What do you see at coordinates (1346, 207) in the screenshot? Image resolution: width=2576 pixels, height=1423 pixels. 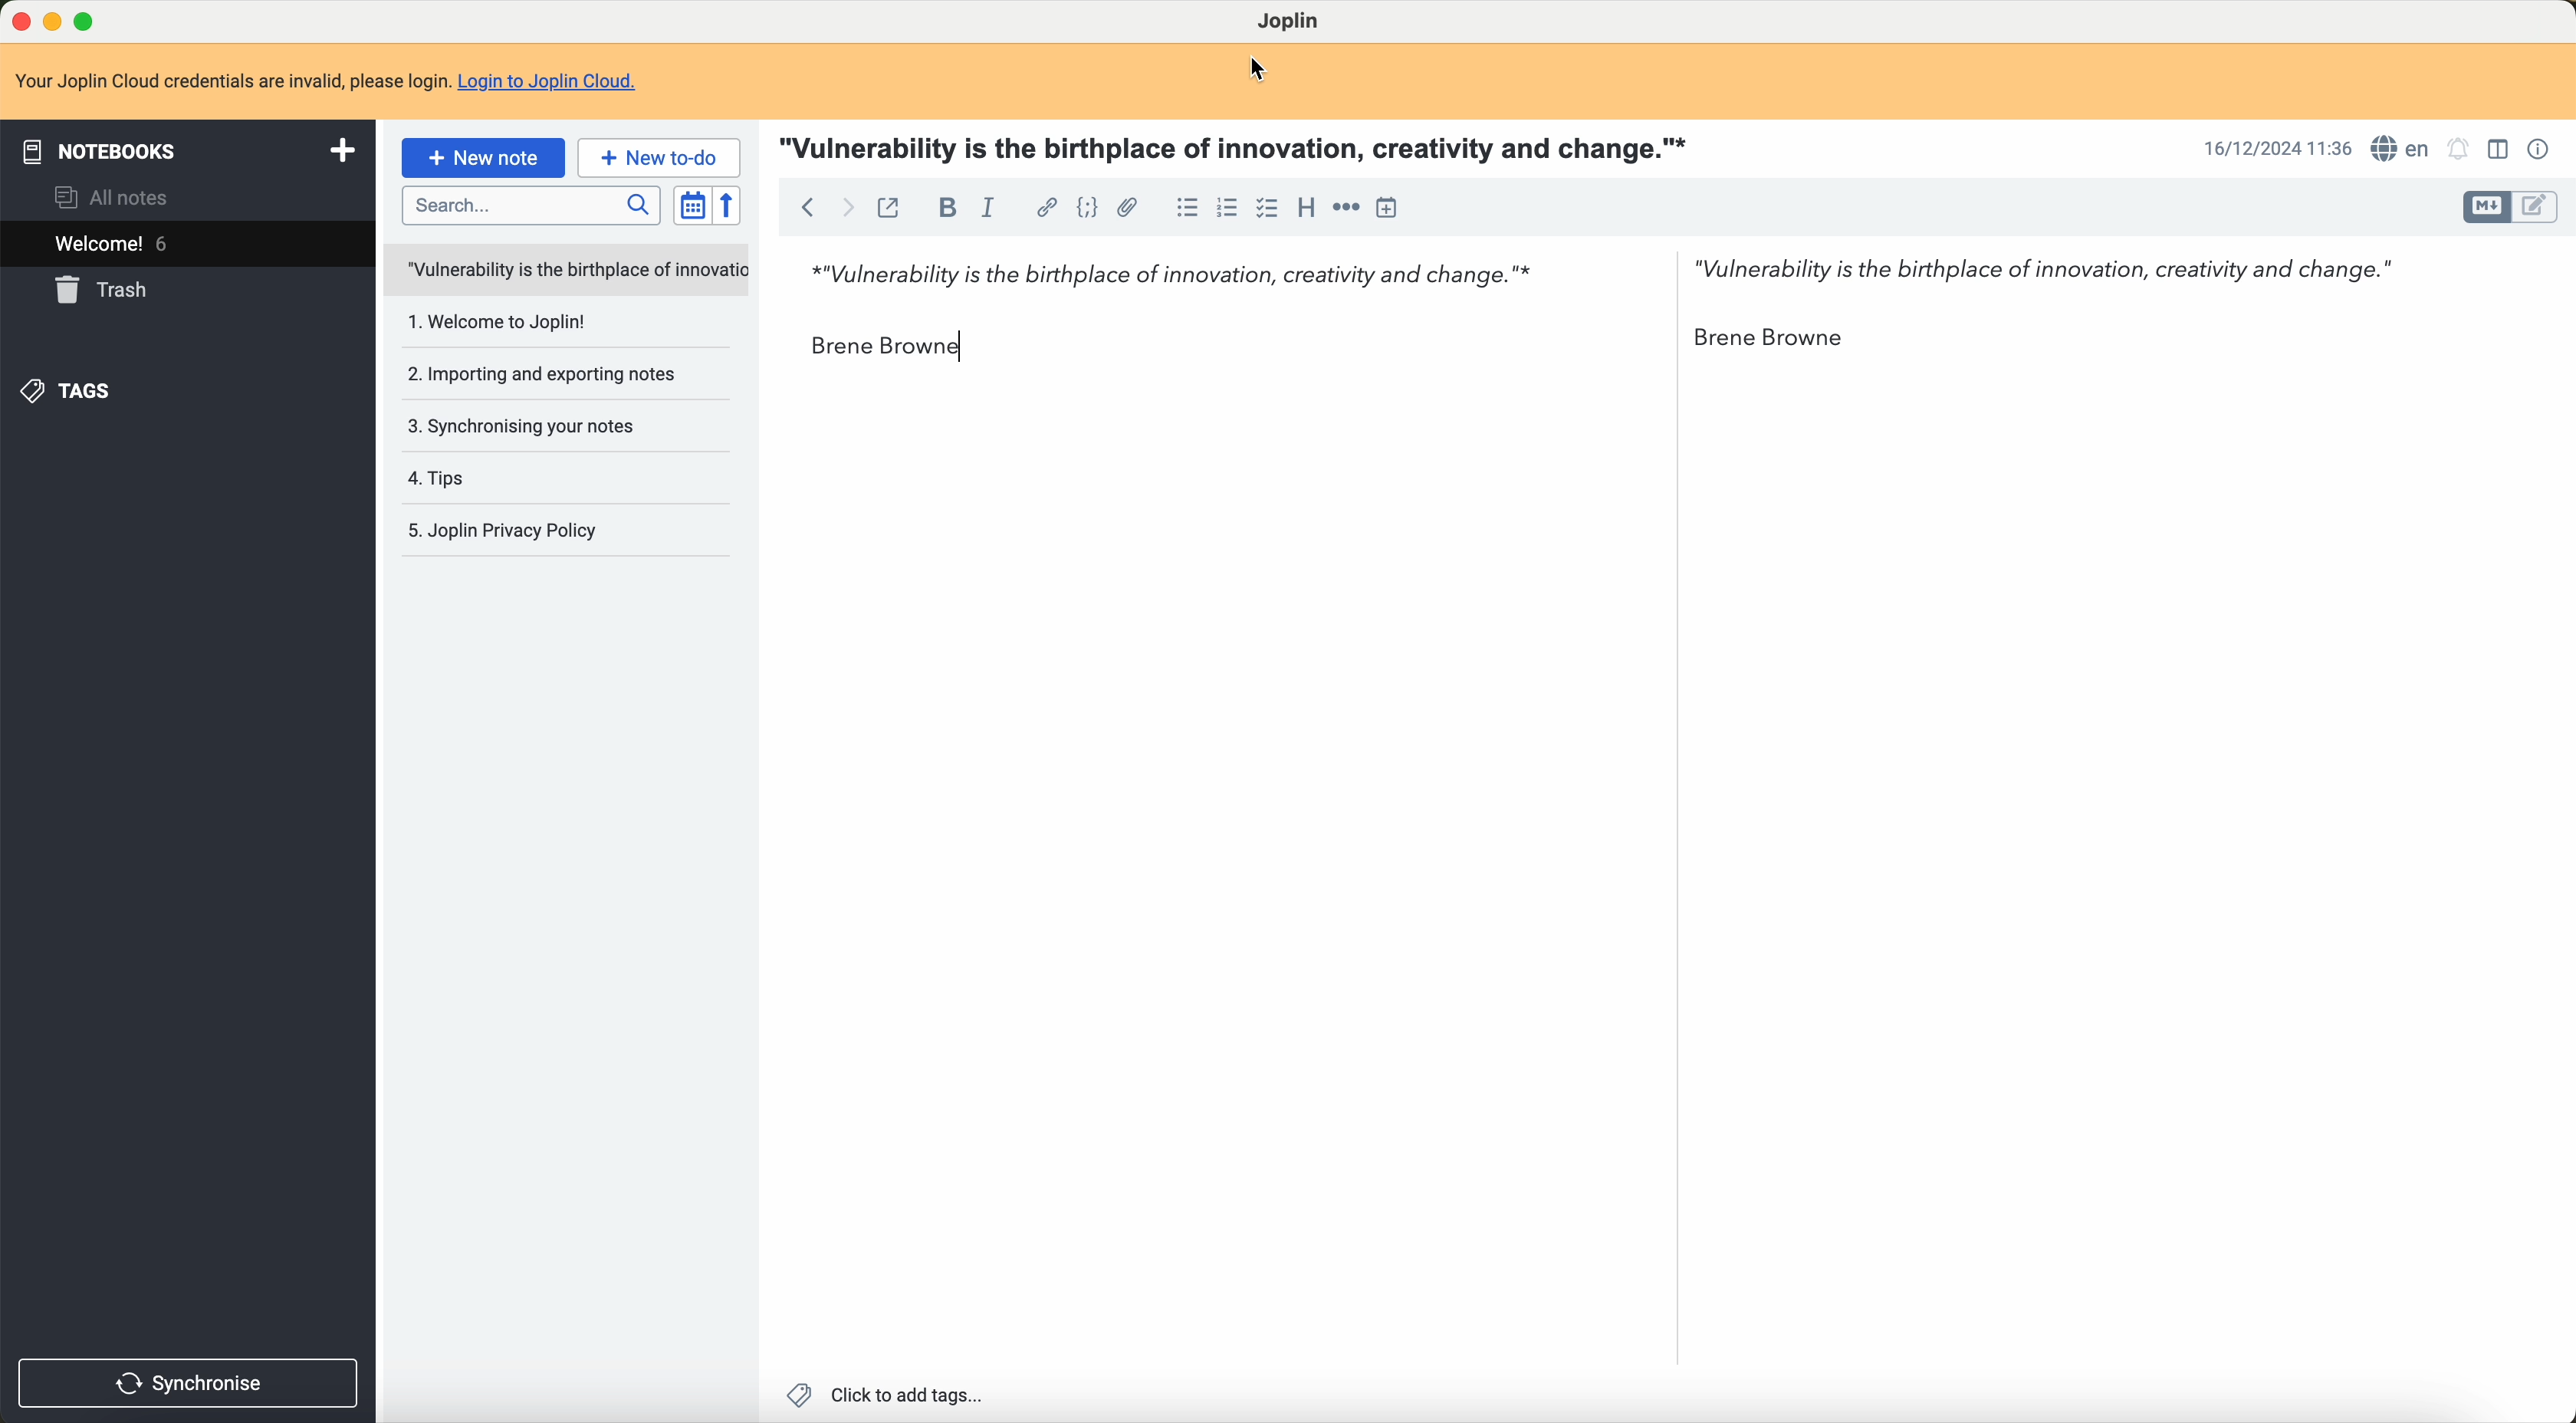 I see `horizontal rule` at bounding box center [1346, 207].